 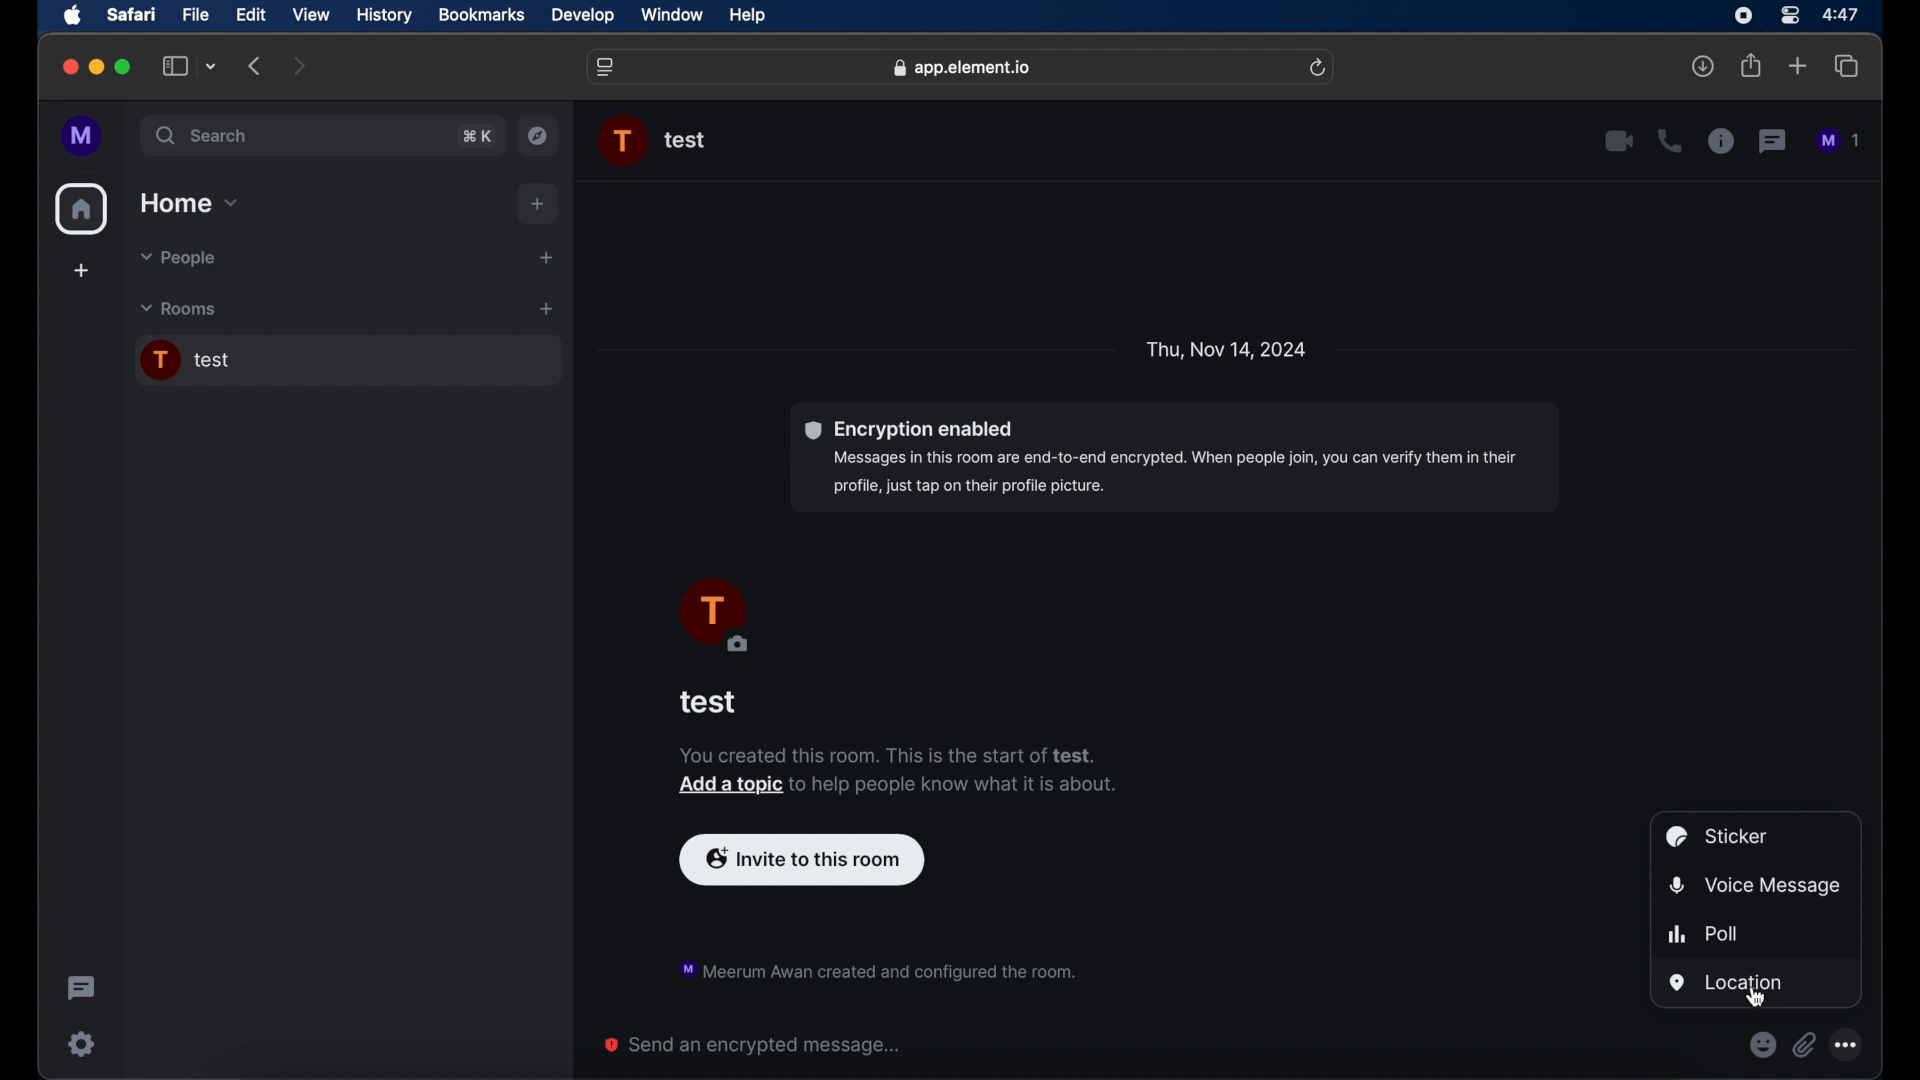 I want to click on voice call, so click(x=1669, y=141).